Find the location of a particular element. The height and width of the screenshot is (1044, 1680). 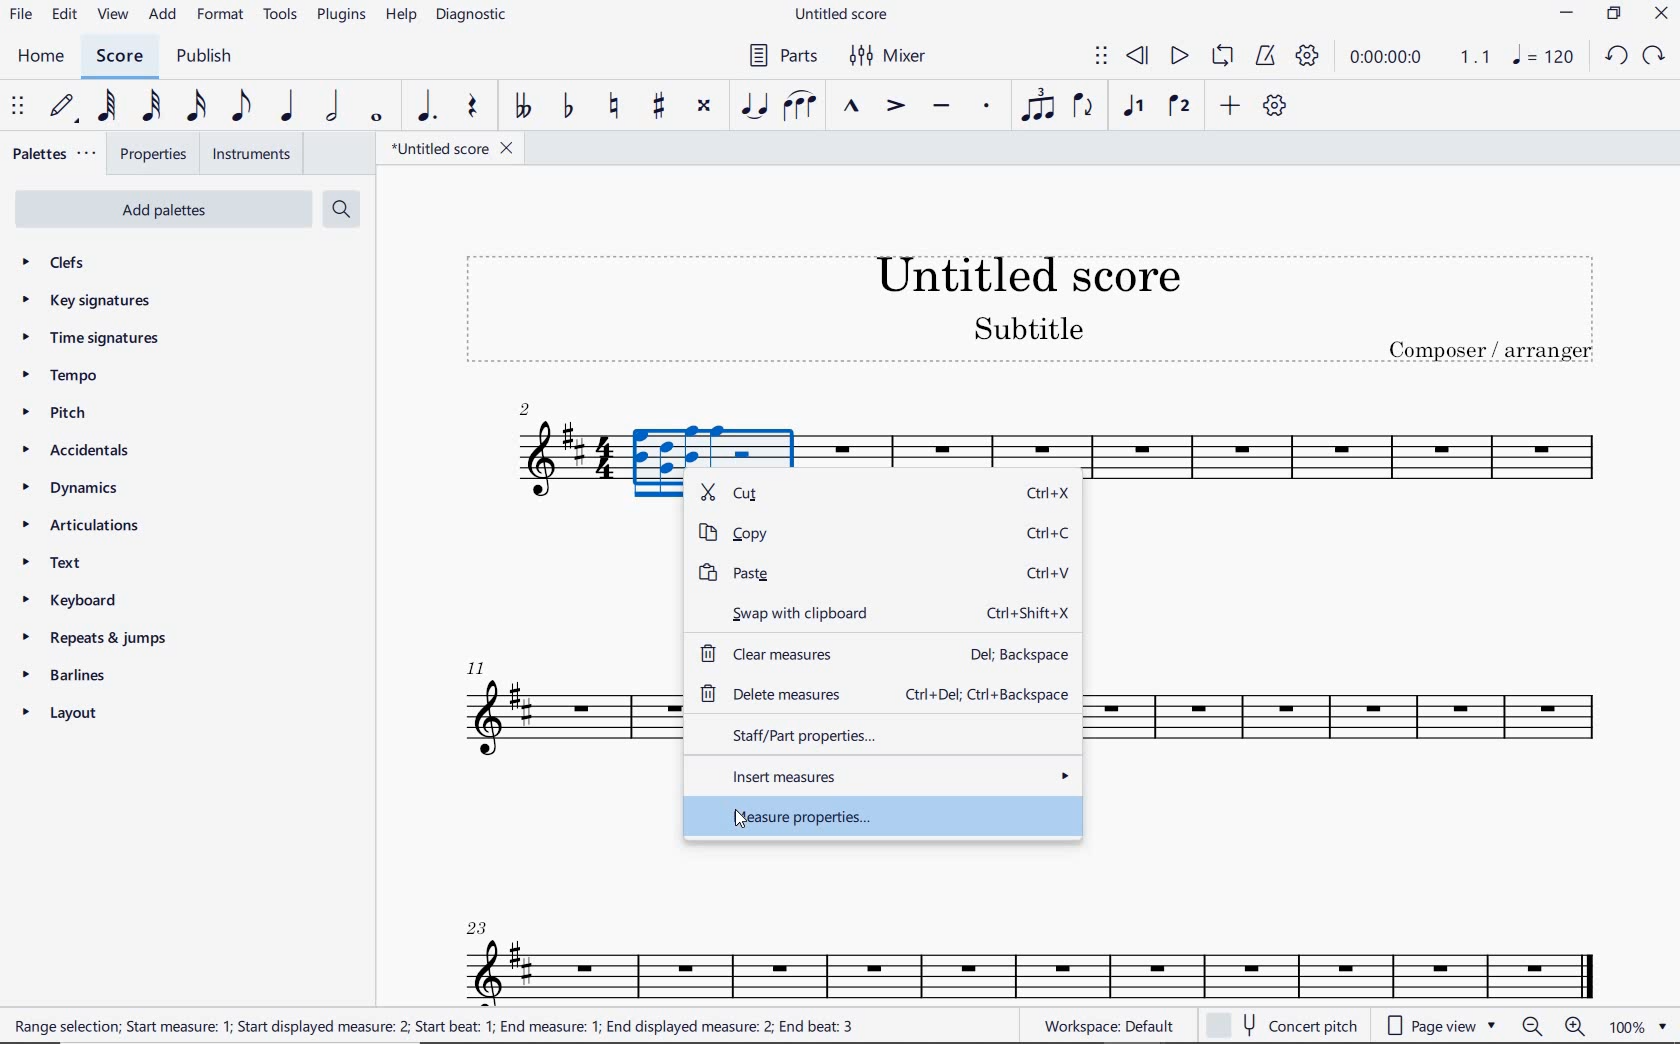

WHOLE NOTE is located at coordinates (374, 117).